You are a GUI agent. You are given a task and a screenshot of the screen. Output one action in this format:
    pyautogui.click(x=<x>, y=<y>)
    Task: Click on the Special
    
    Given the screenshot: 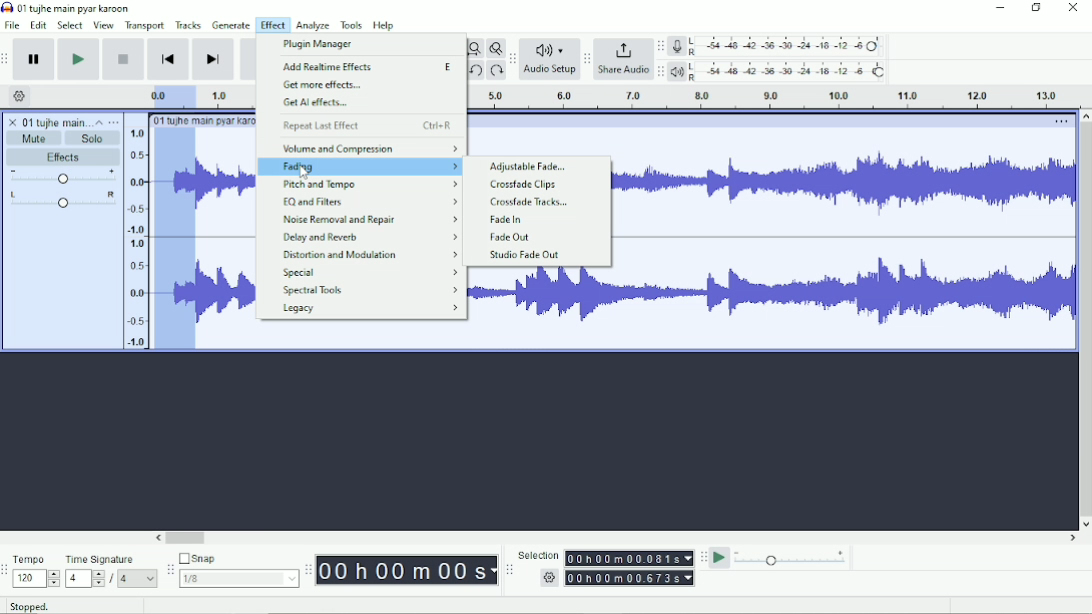 What is the action you would take?
    pyautogui.click(x=370, y=273)
    